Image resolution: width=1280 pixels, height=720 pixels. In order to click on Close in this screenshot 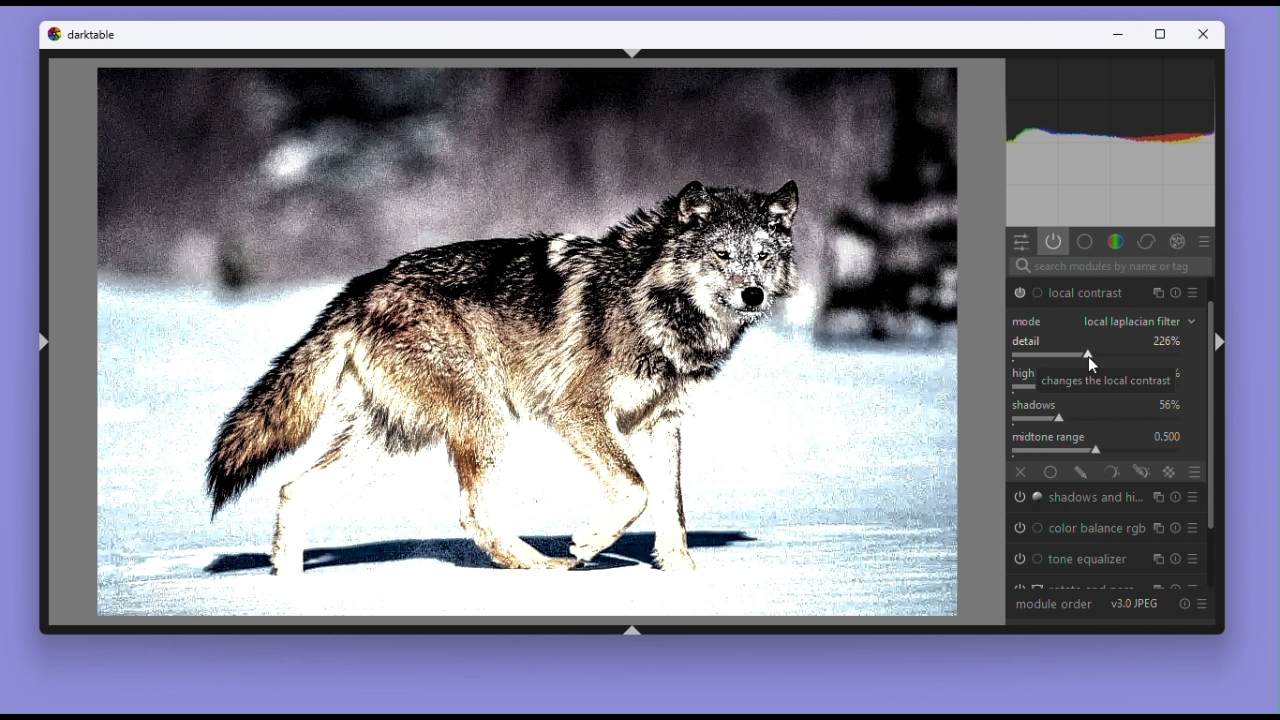, I will do `click(1205, 34)`.